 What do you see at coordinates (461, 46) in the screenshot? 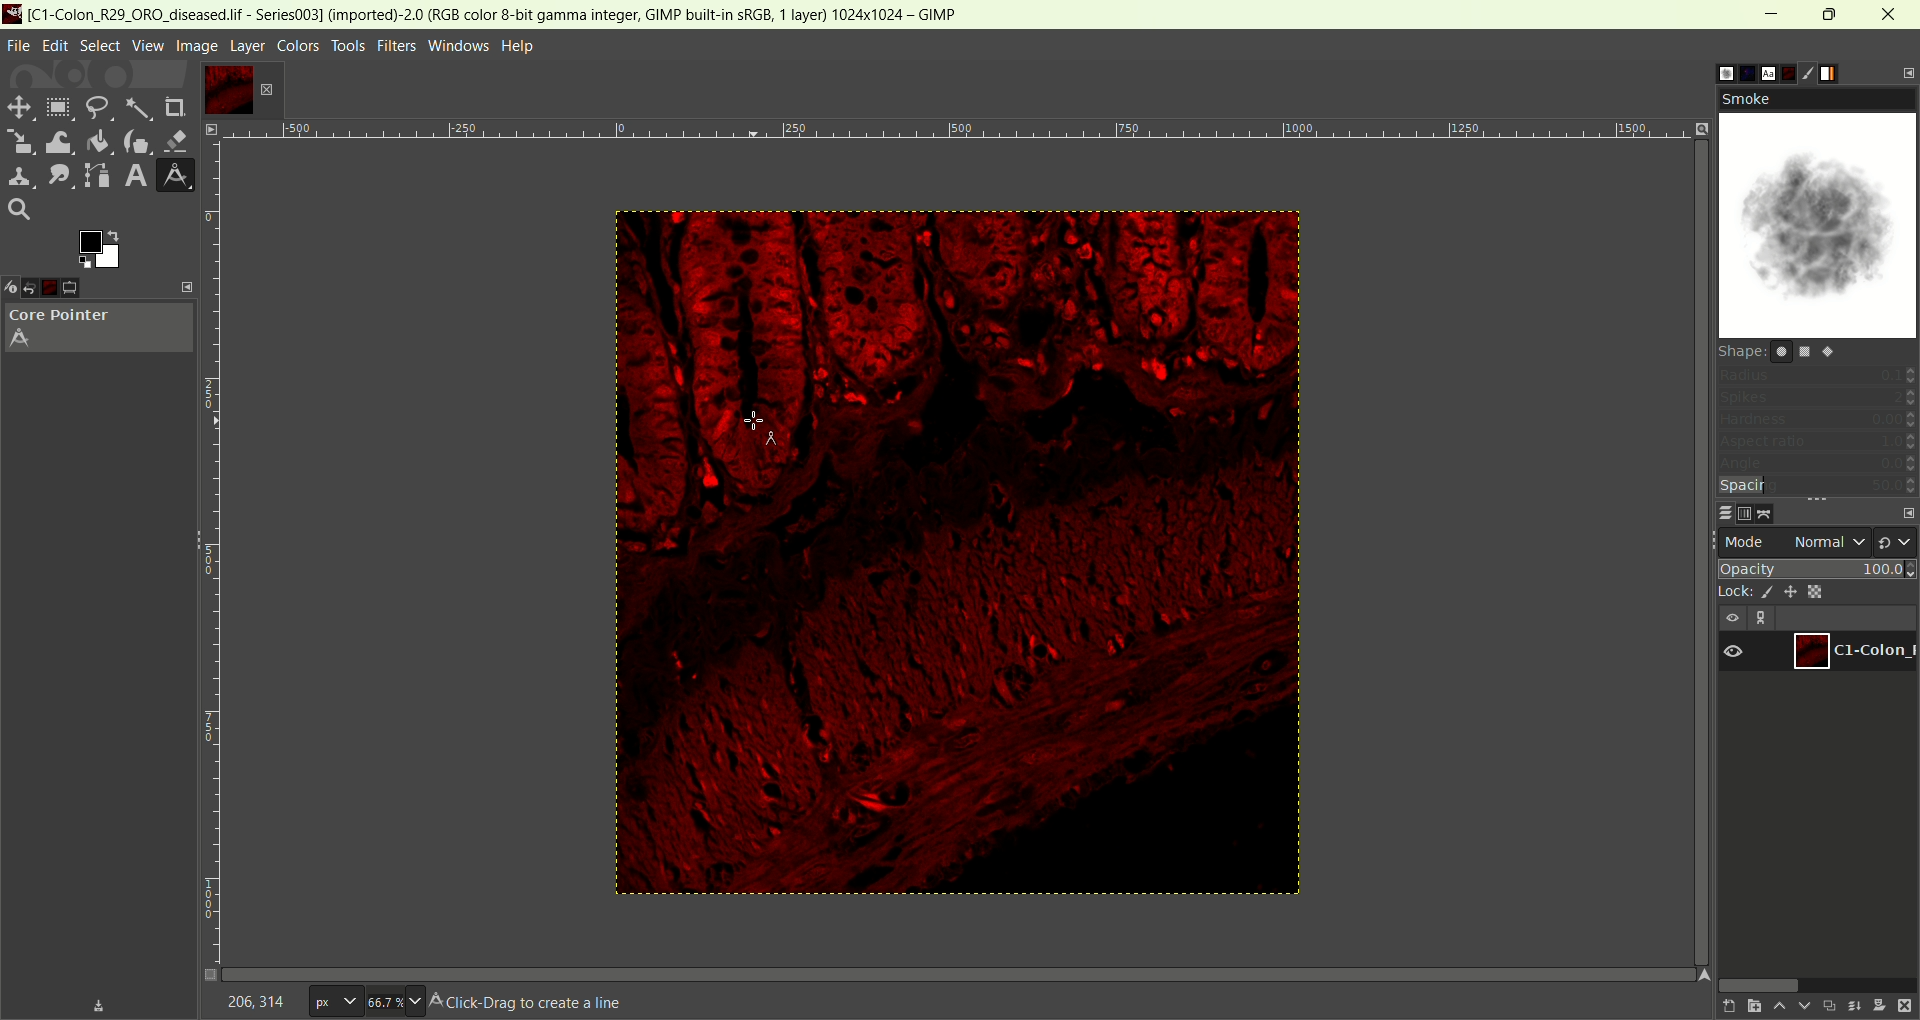
I see `windows` at bounding box center [461, 46].